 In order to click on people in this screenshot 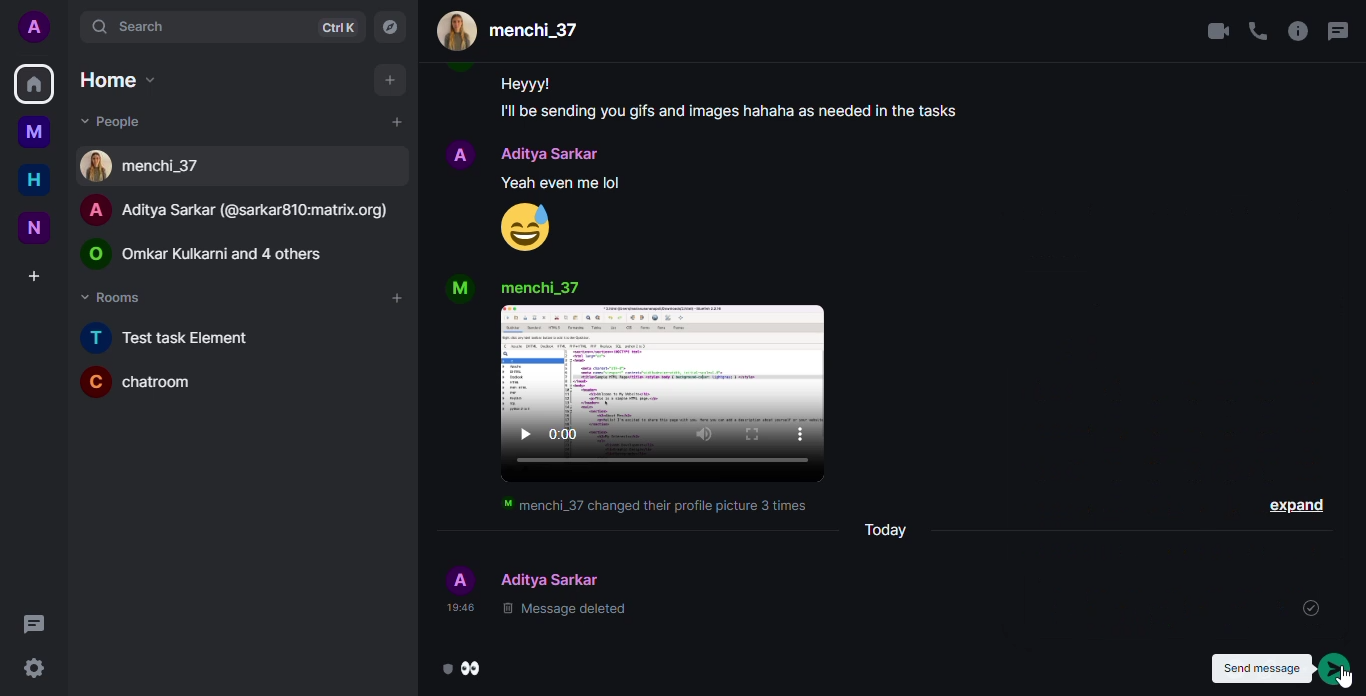, I will do `click(514, 31)`.